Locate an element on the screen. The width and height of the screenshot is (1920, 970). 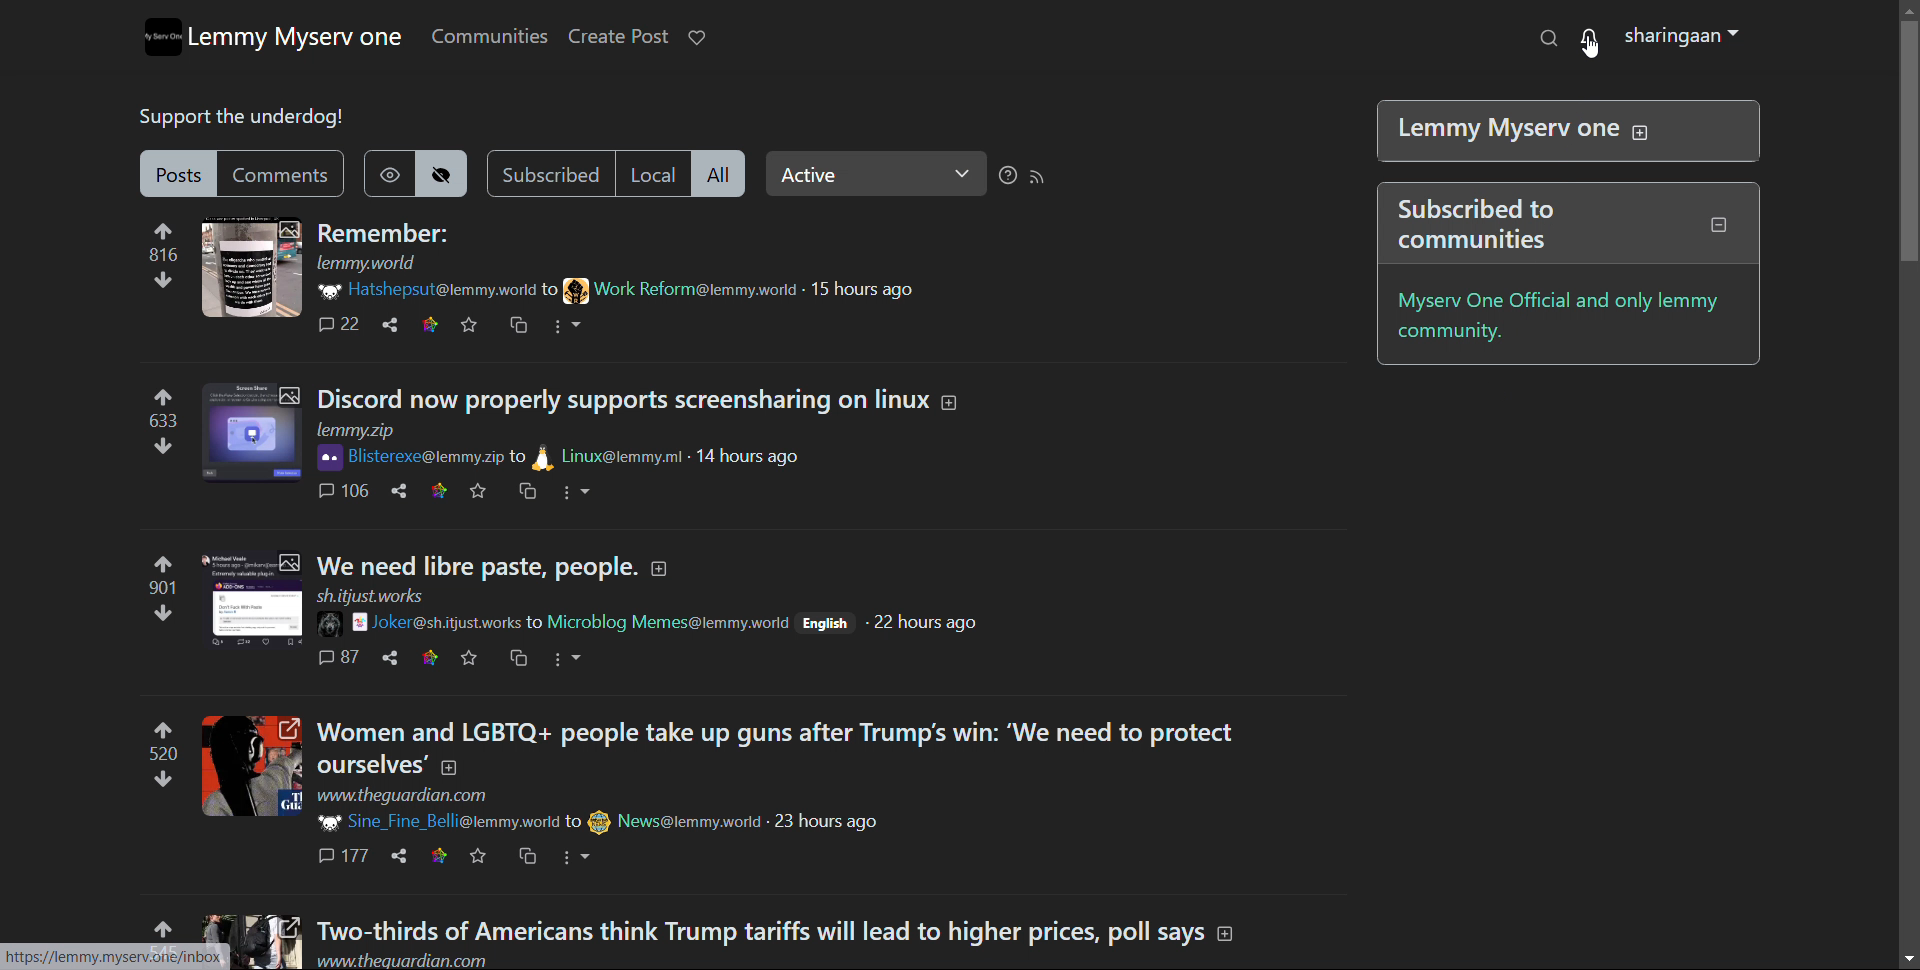
options is located at coordinates (577, 859).